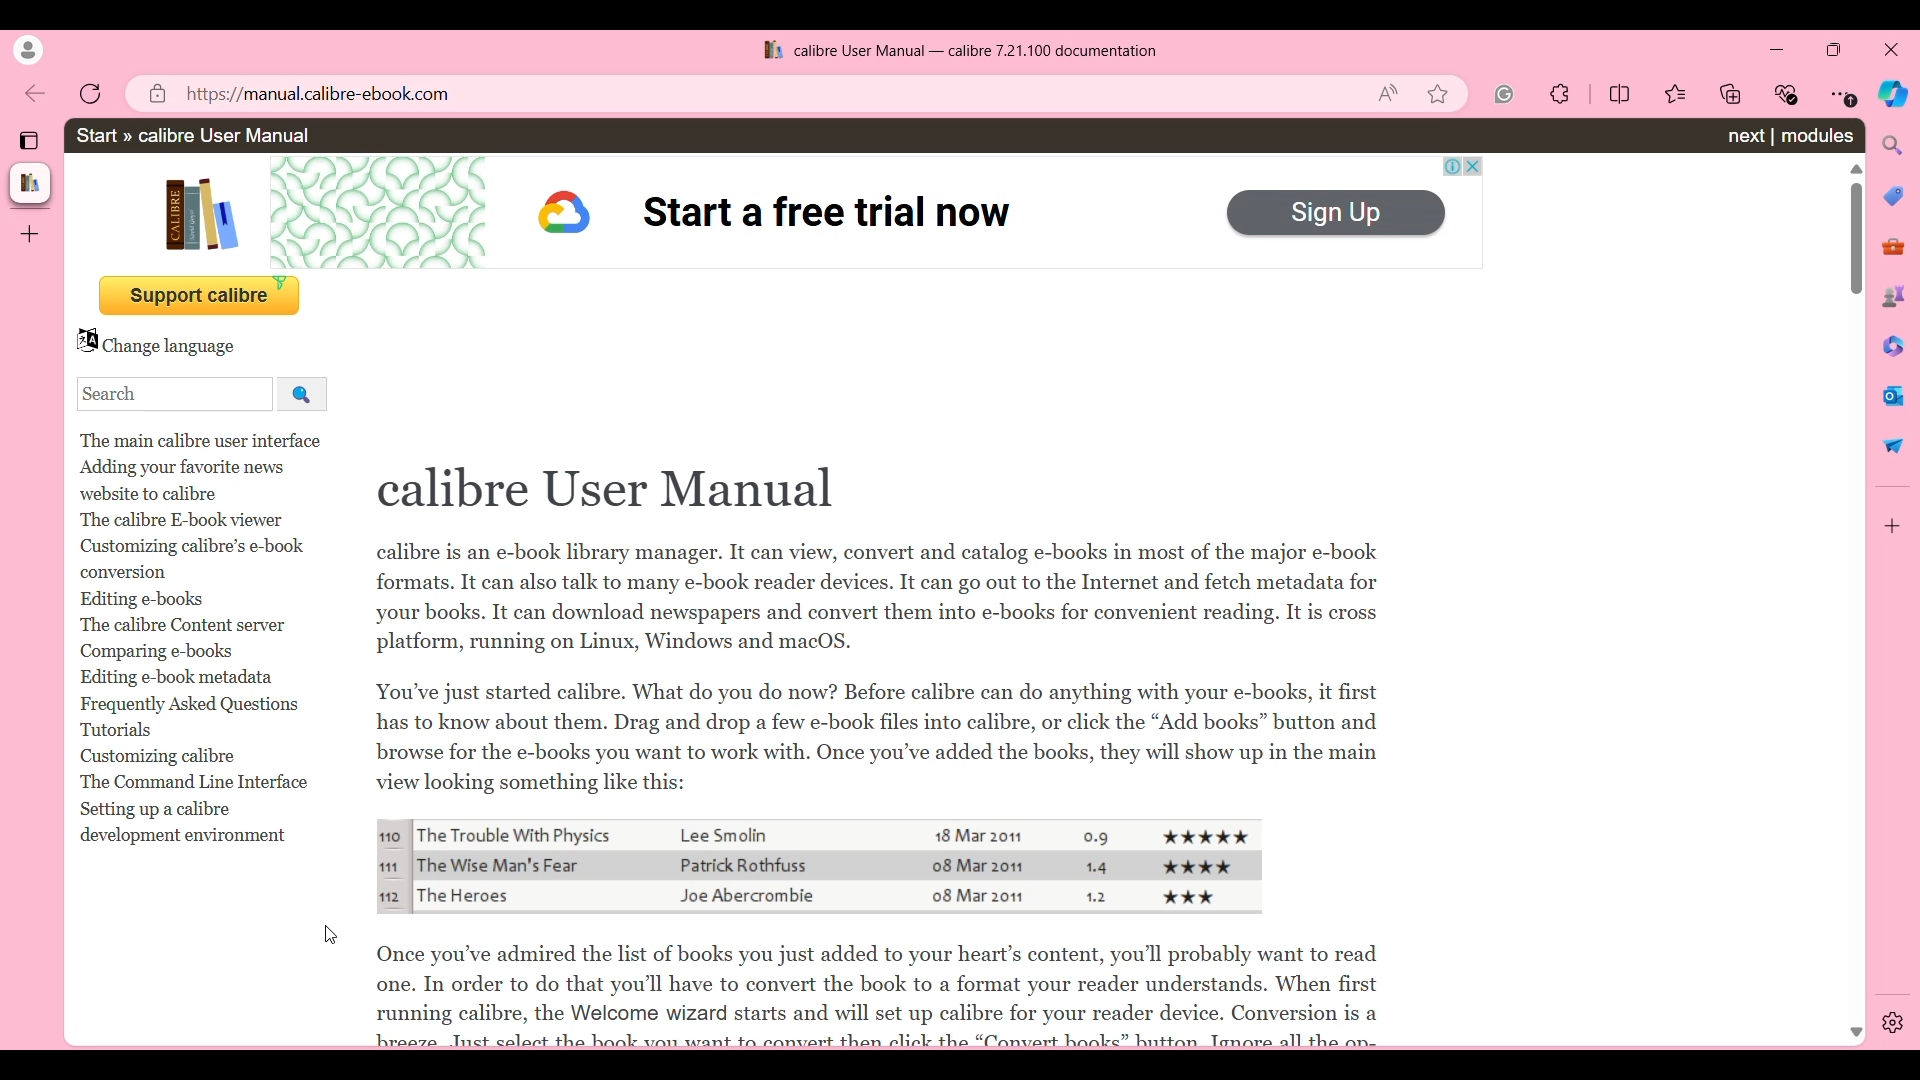 This screenshot has width=1920, height=1080. What do you see at coordinates (1894, 144) in the screenshot?
I see `Search` at bounding box center [1894, 144].